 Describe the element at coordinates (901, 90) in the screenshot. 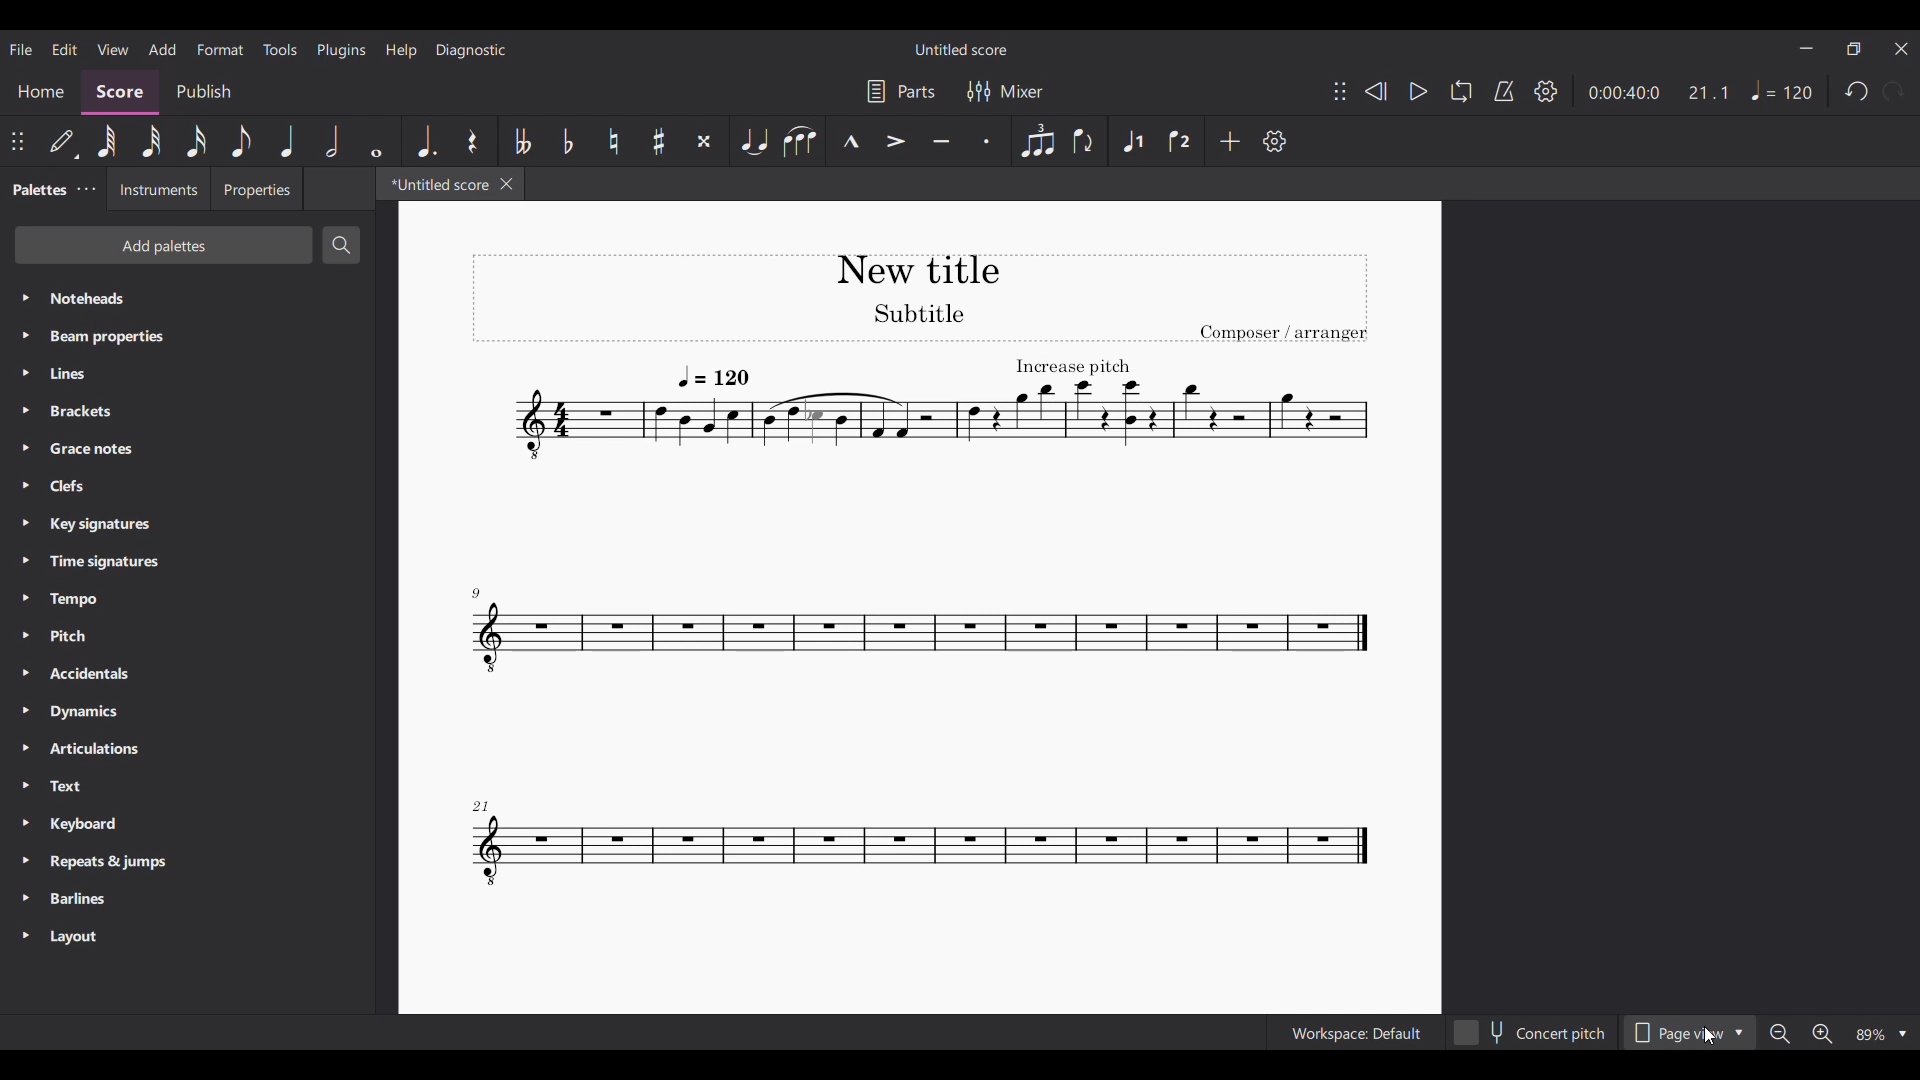

I see `Parts settings` at that location.